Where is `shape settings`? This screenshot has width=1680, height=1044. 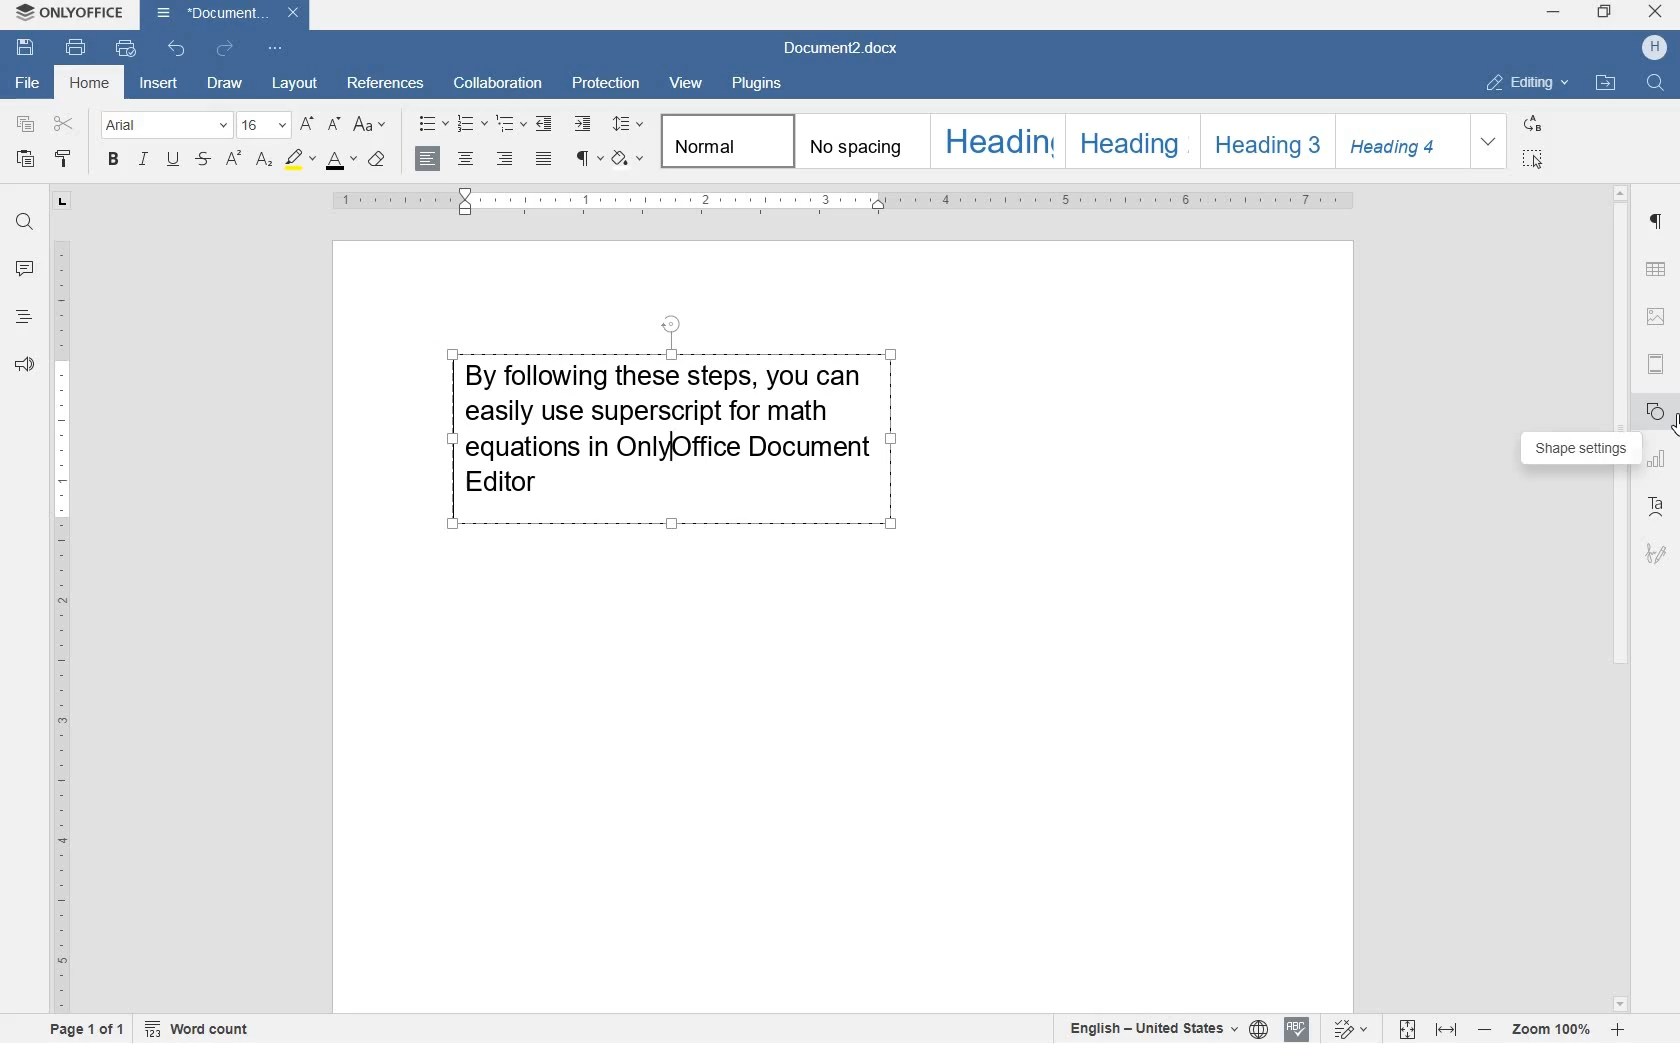 shape settings is located at coordinates (1656, 412).